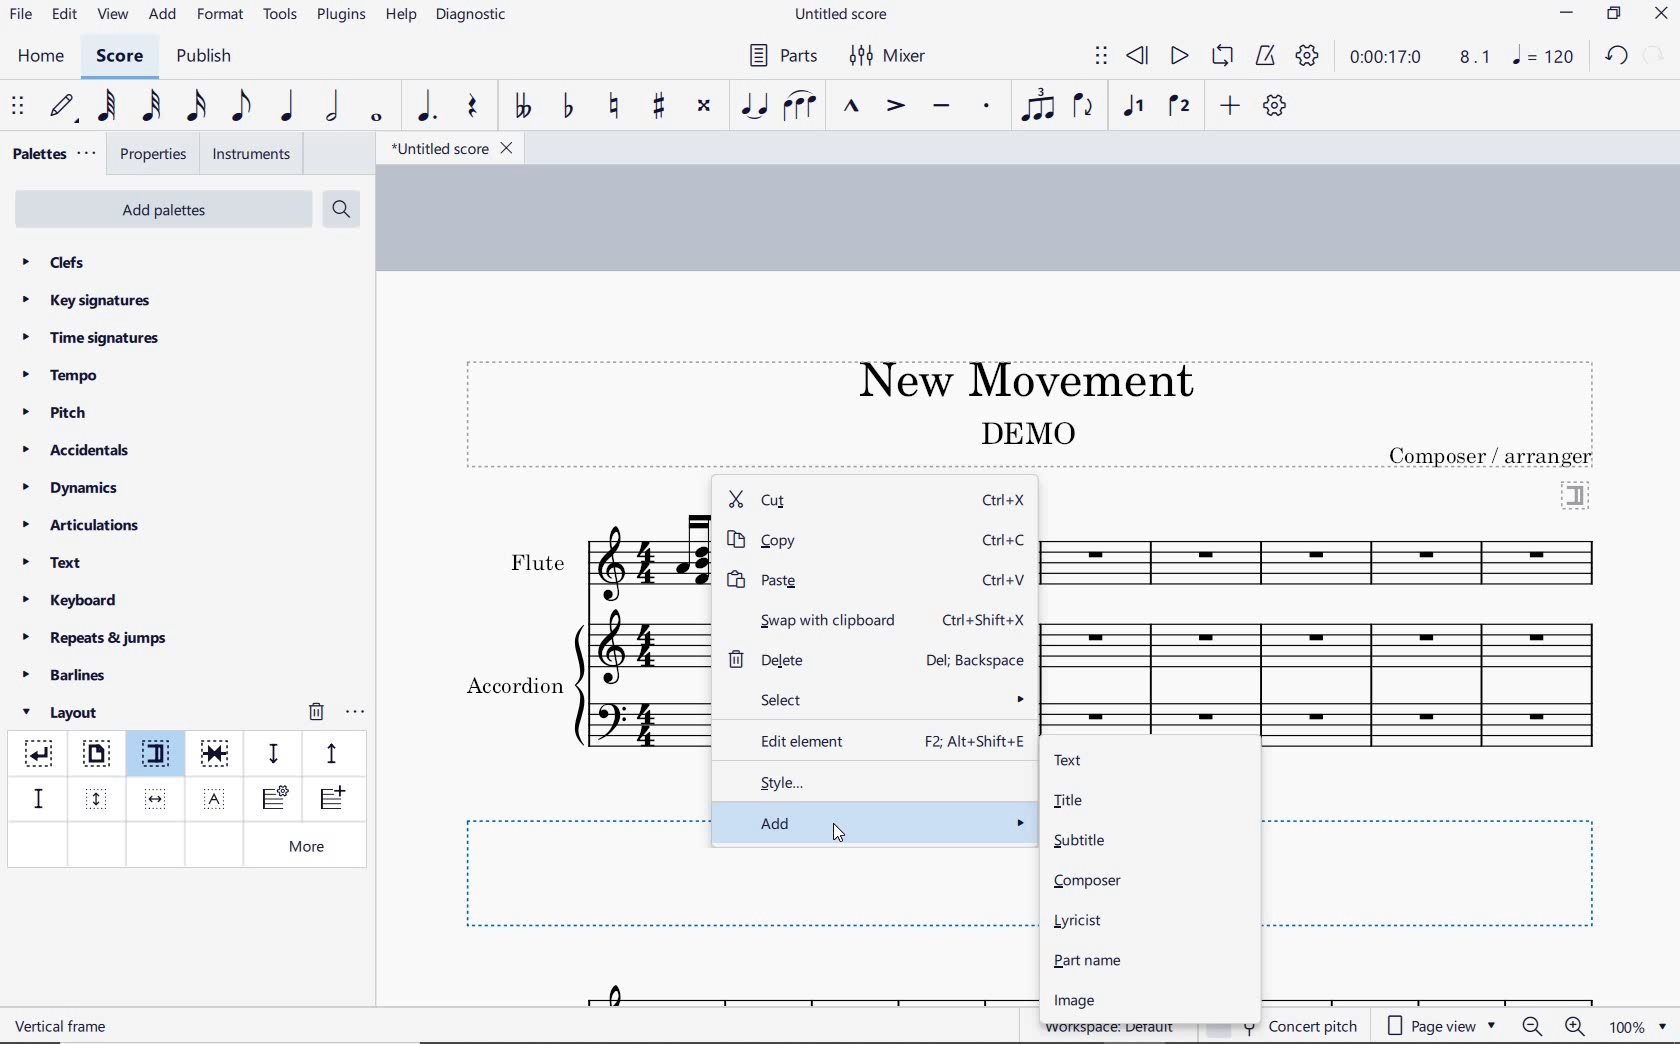  Describe the element at coordinates (986, 620) in the screenshot. I see `Shortcut key` at that location.